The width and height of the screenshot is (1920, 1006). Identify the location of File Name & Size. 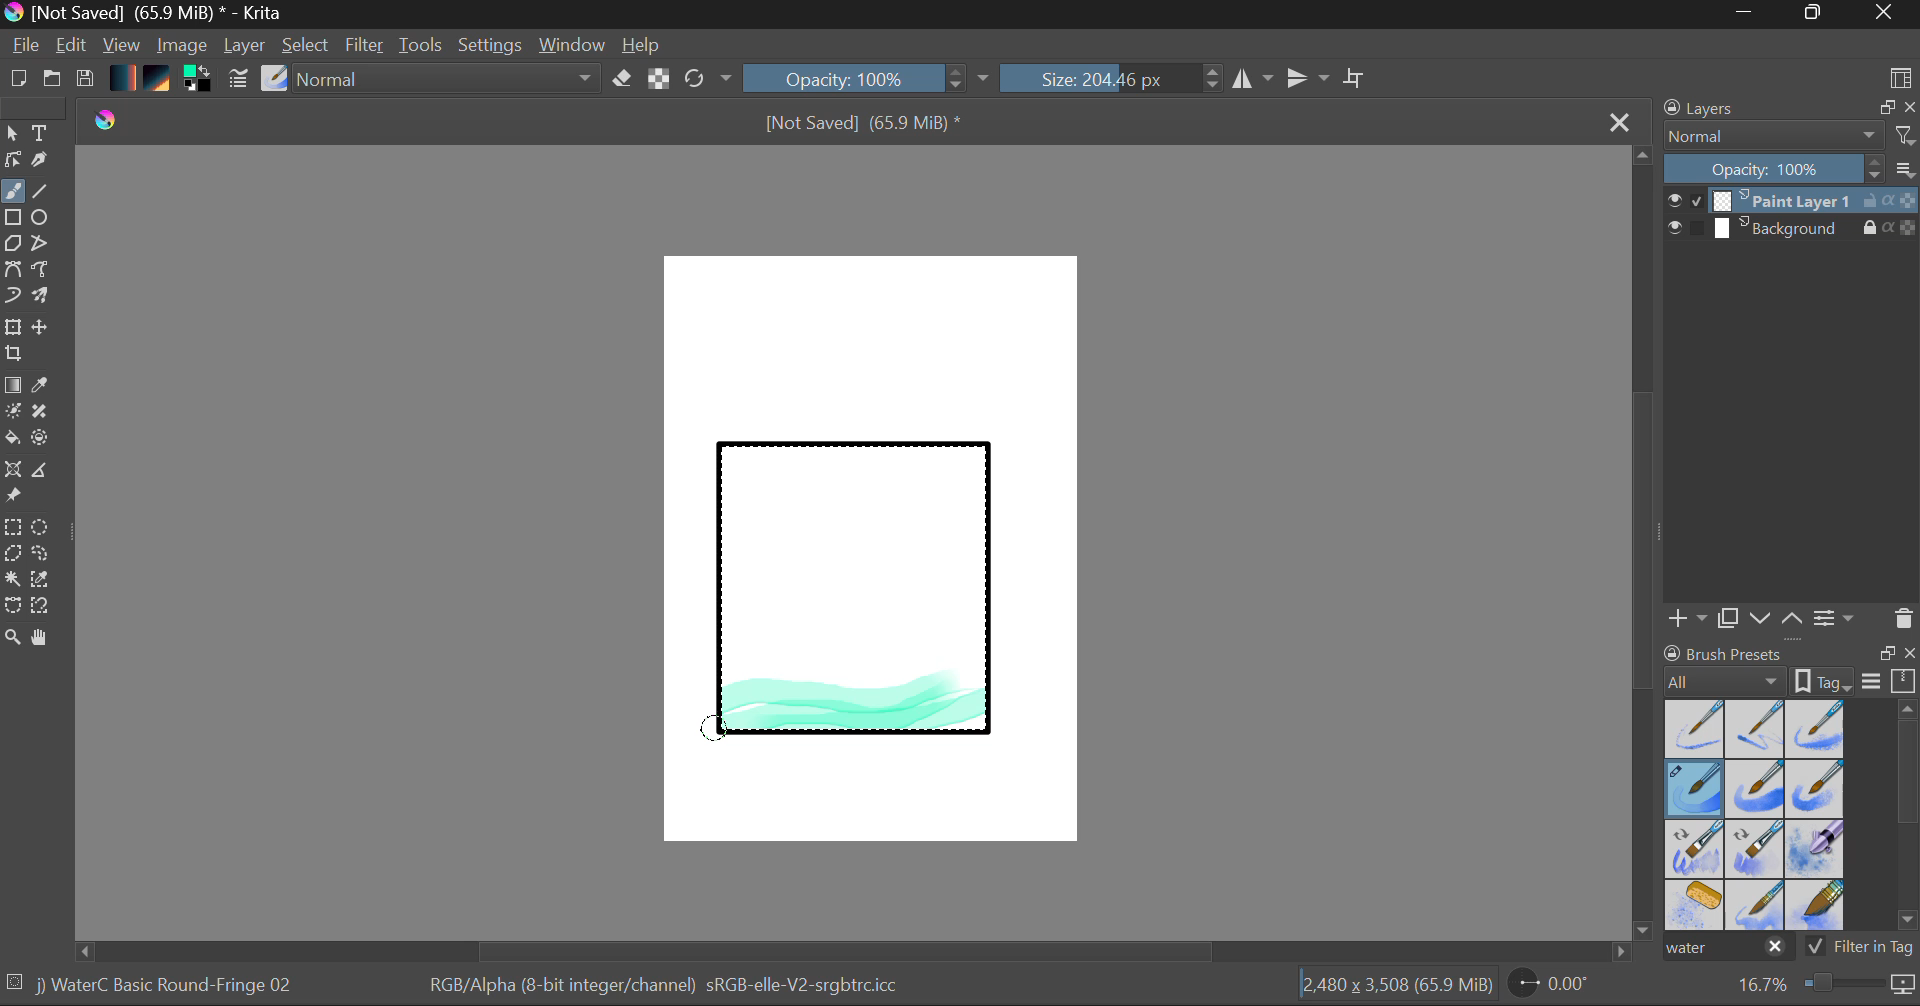
(864, 125).